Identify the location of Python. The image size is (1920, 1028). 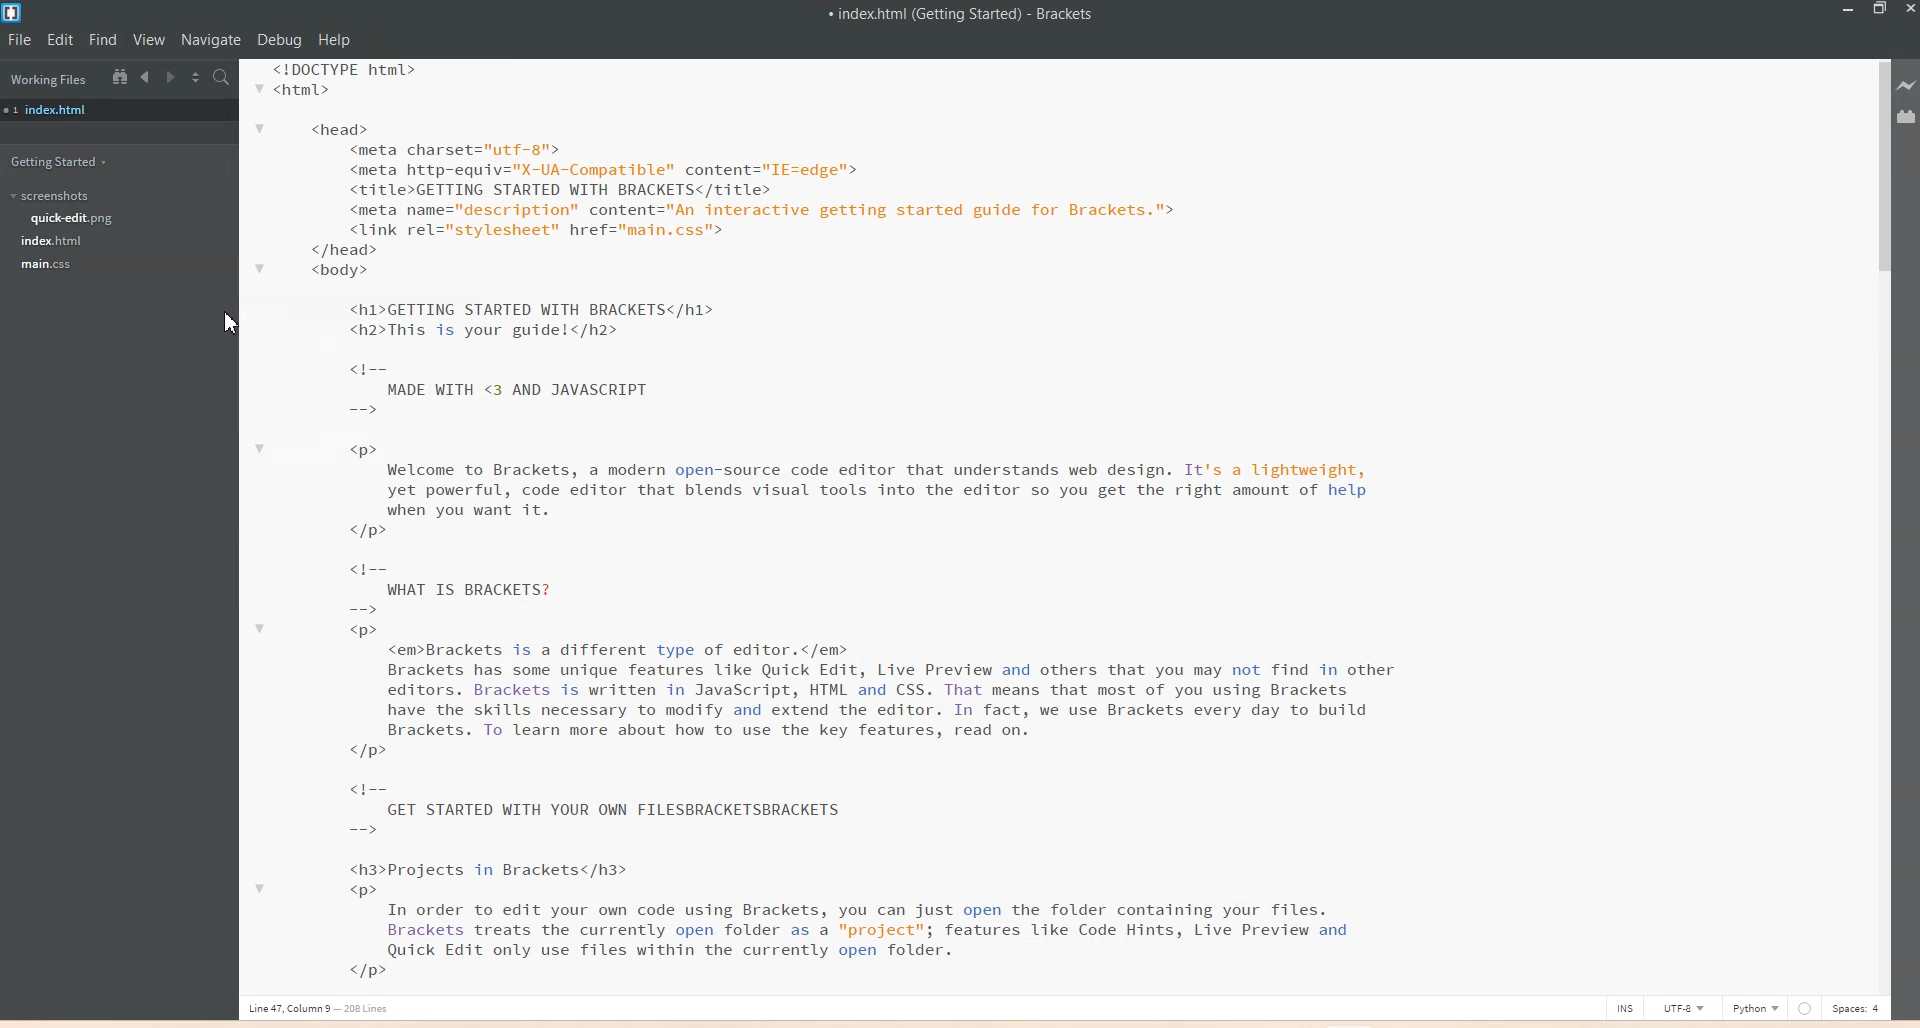
(1757, 1007).